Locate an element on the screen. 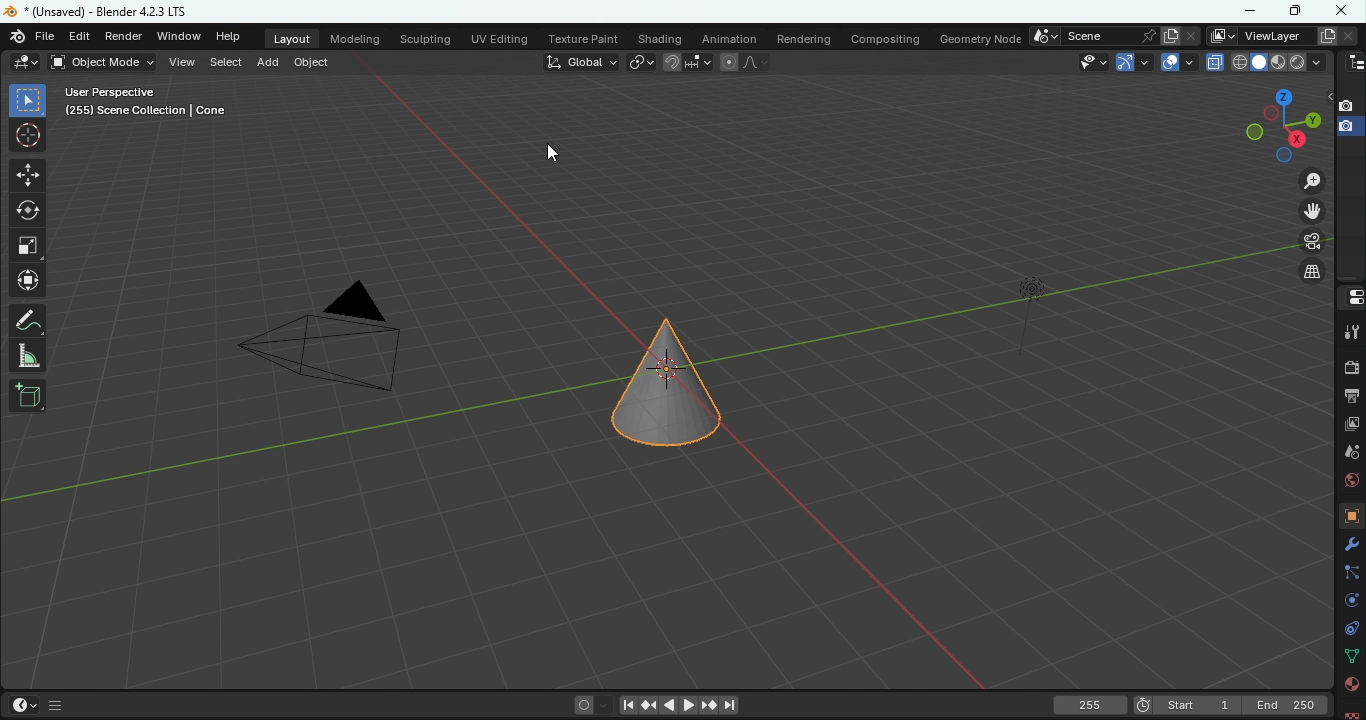 This screenshot has height=720, width=1366. Add cube is located at coordinates (27, 397).